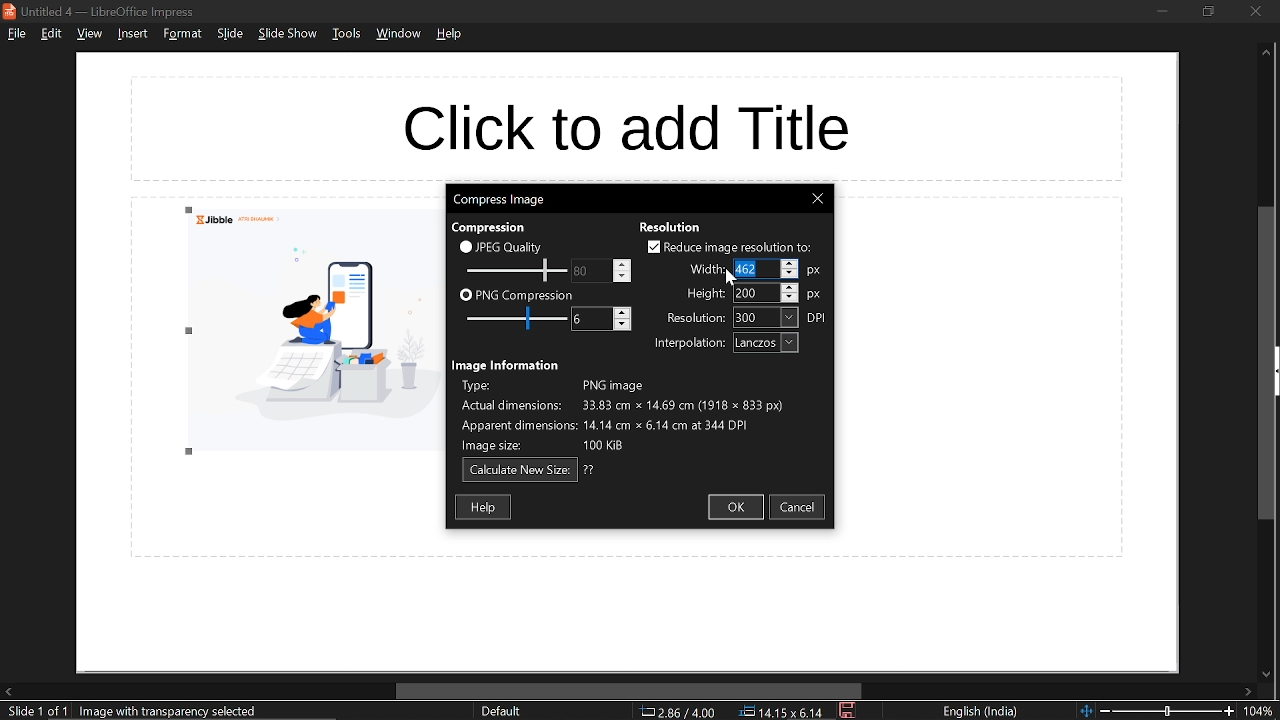 Image resolution: width=1280 pixels, height=720 pixels. What do you see at coordinates (623, 312) in the screenshot?
I see `increase png compression` at bounding box center [623, 312].